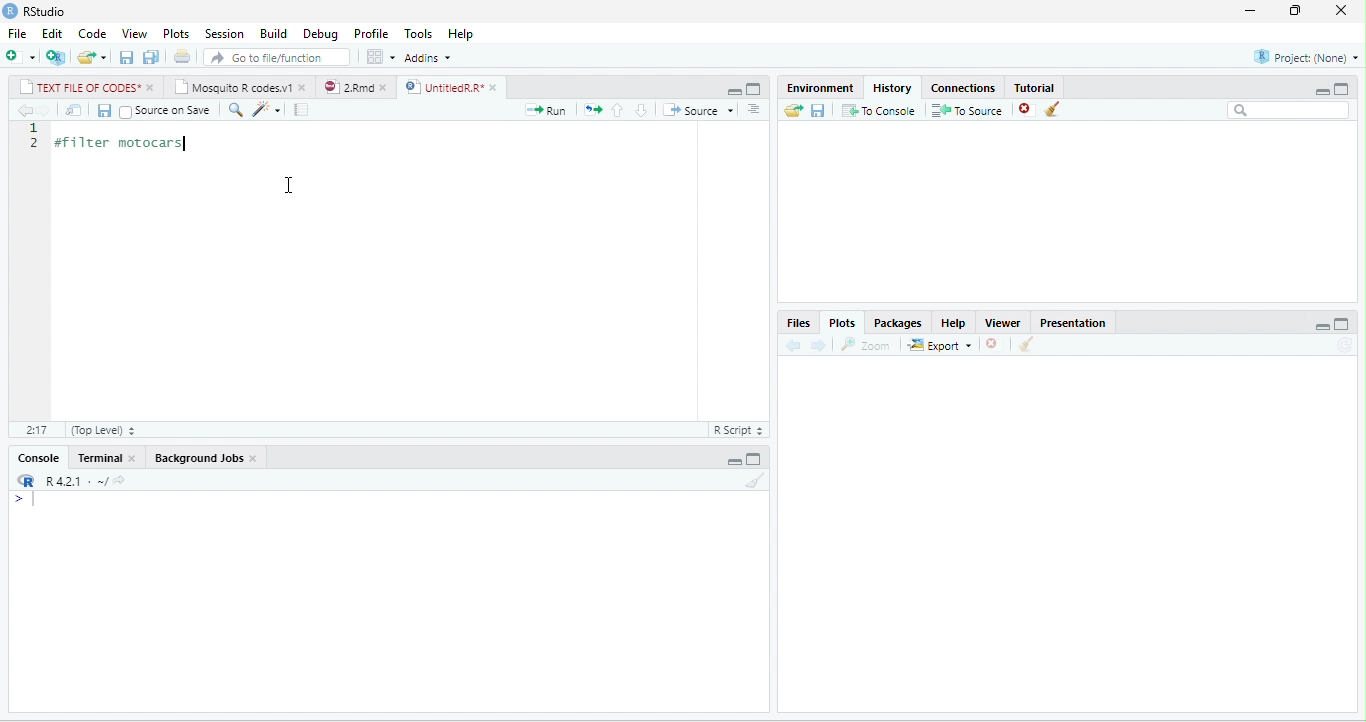 The image size is (1366, 722). What do you see at coordinates (197, 458) in the screenshot?
I see `Background Jobs` at bounding box center [197, 458].